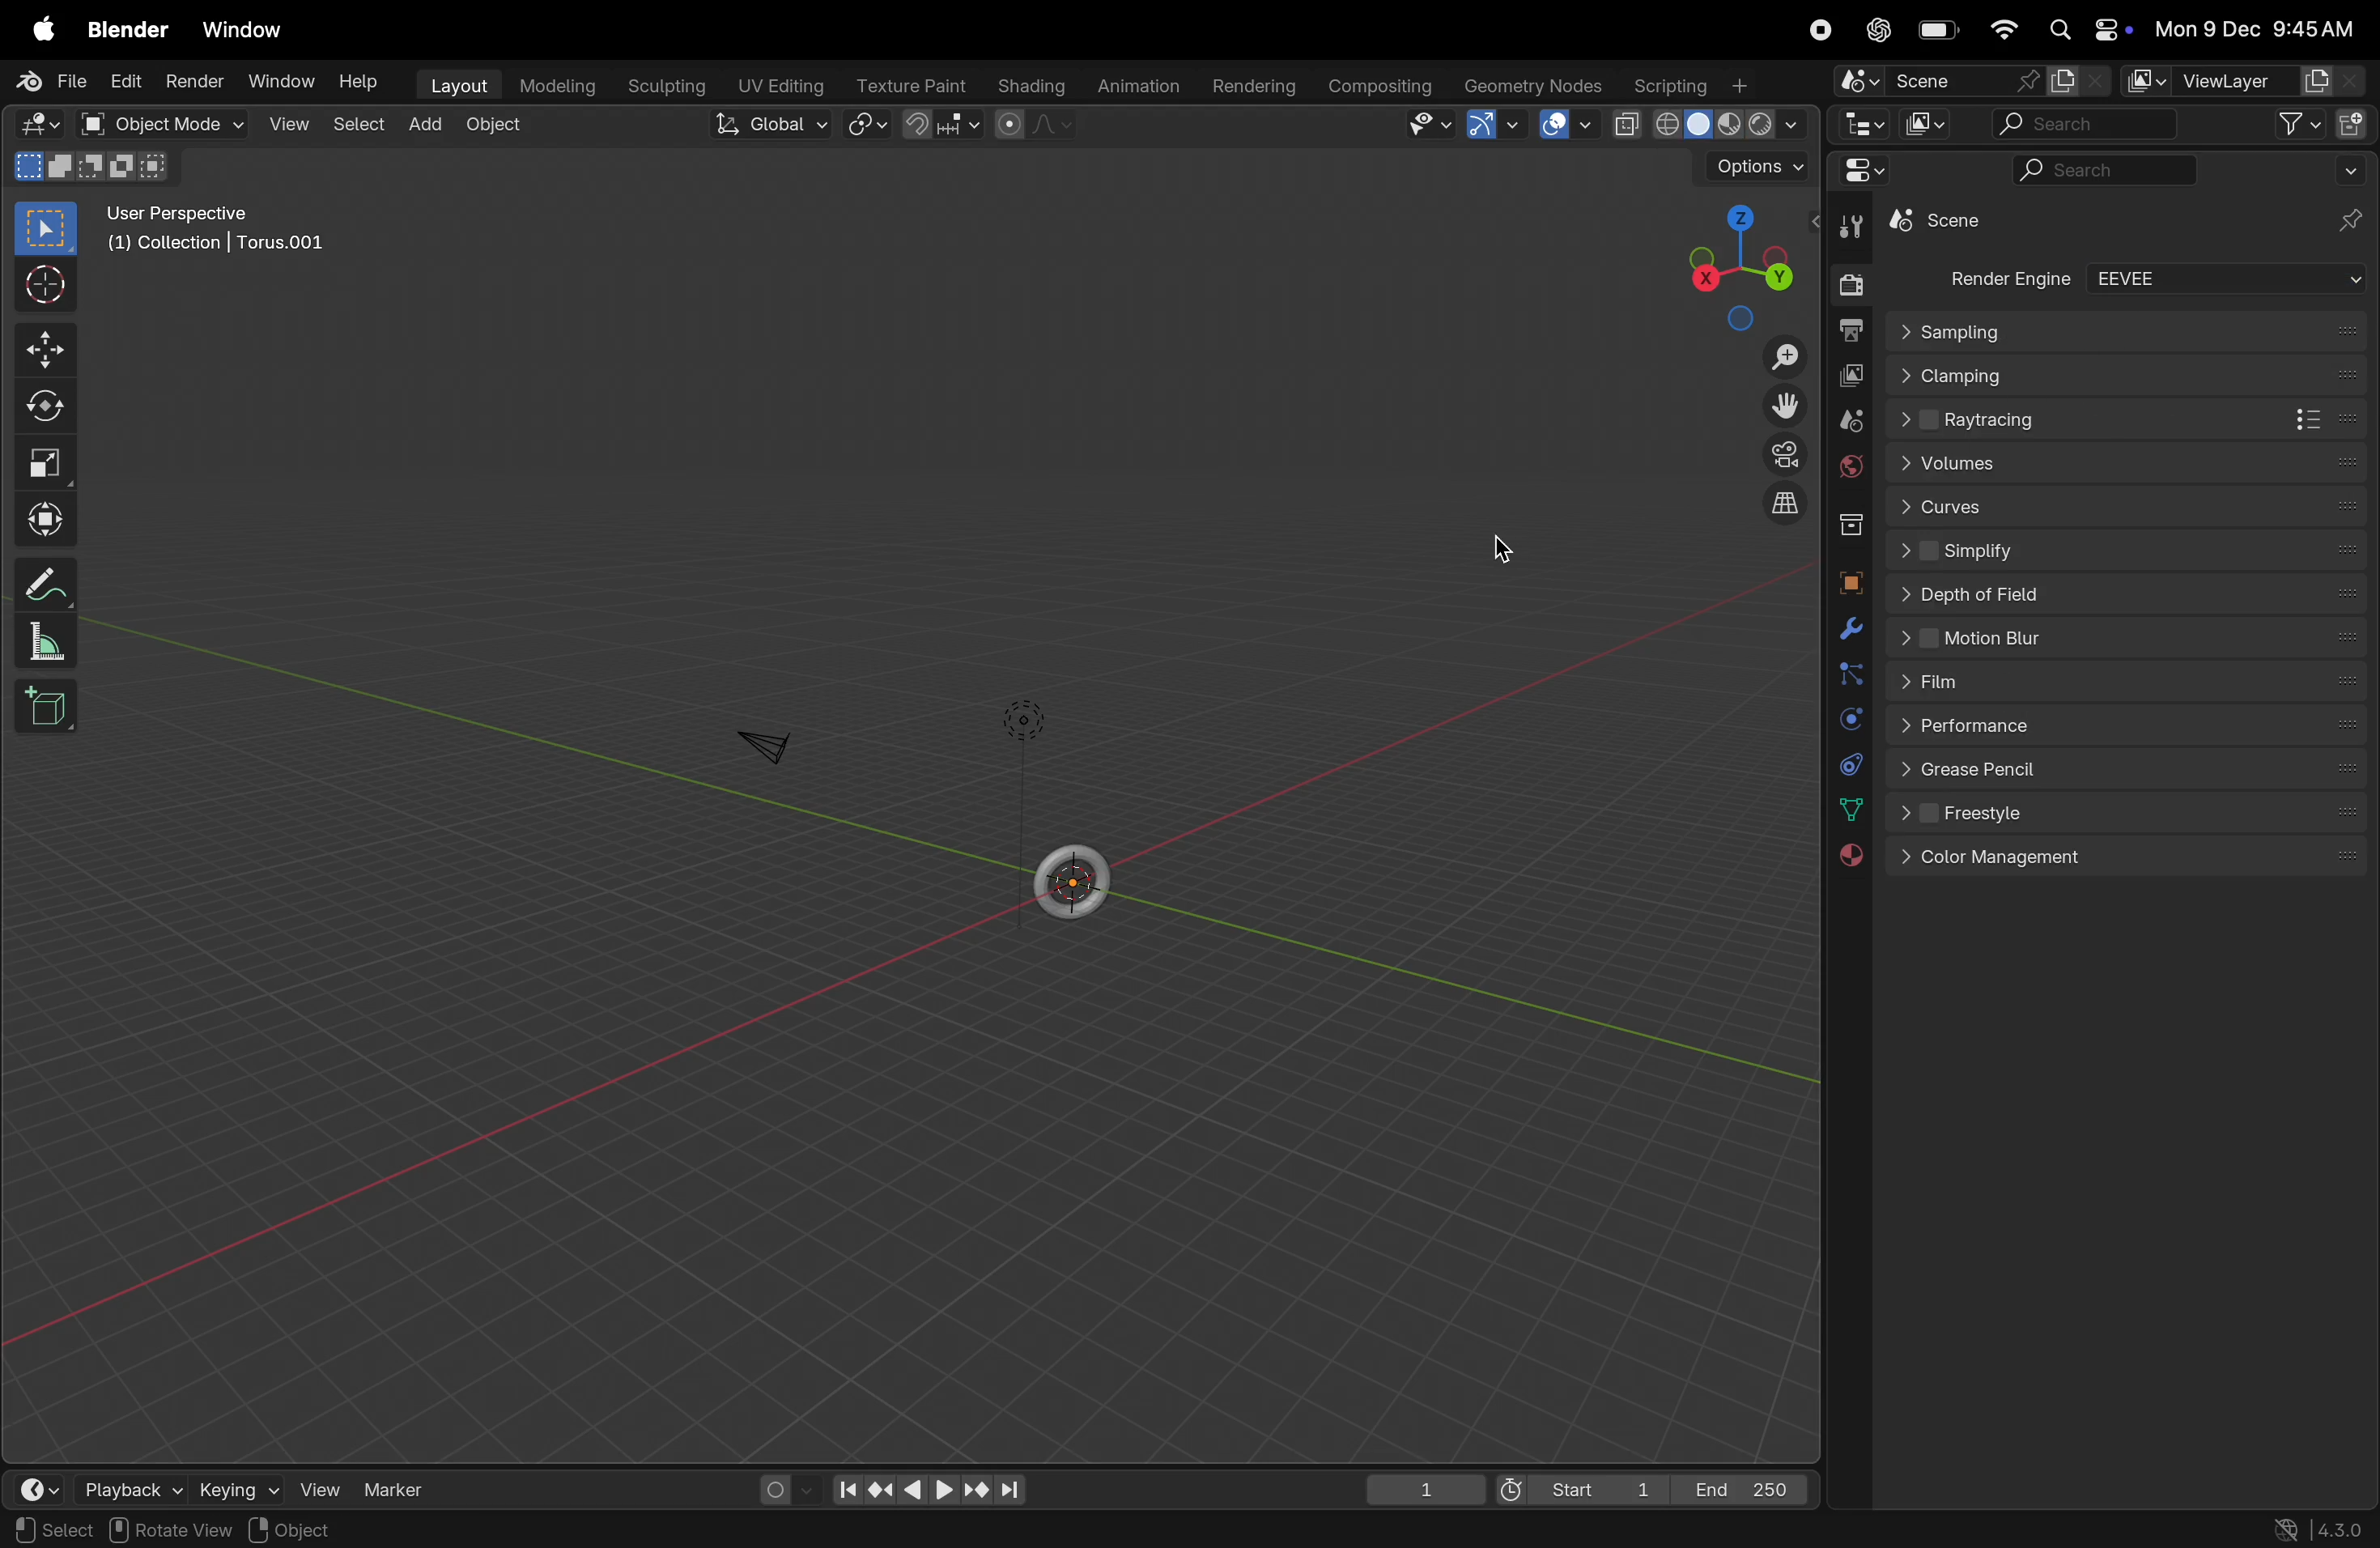  What do you see at coordinates (2131, 374) in the screenshot?
I see `clapming` at bounding box center [2131, 374].